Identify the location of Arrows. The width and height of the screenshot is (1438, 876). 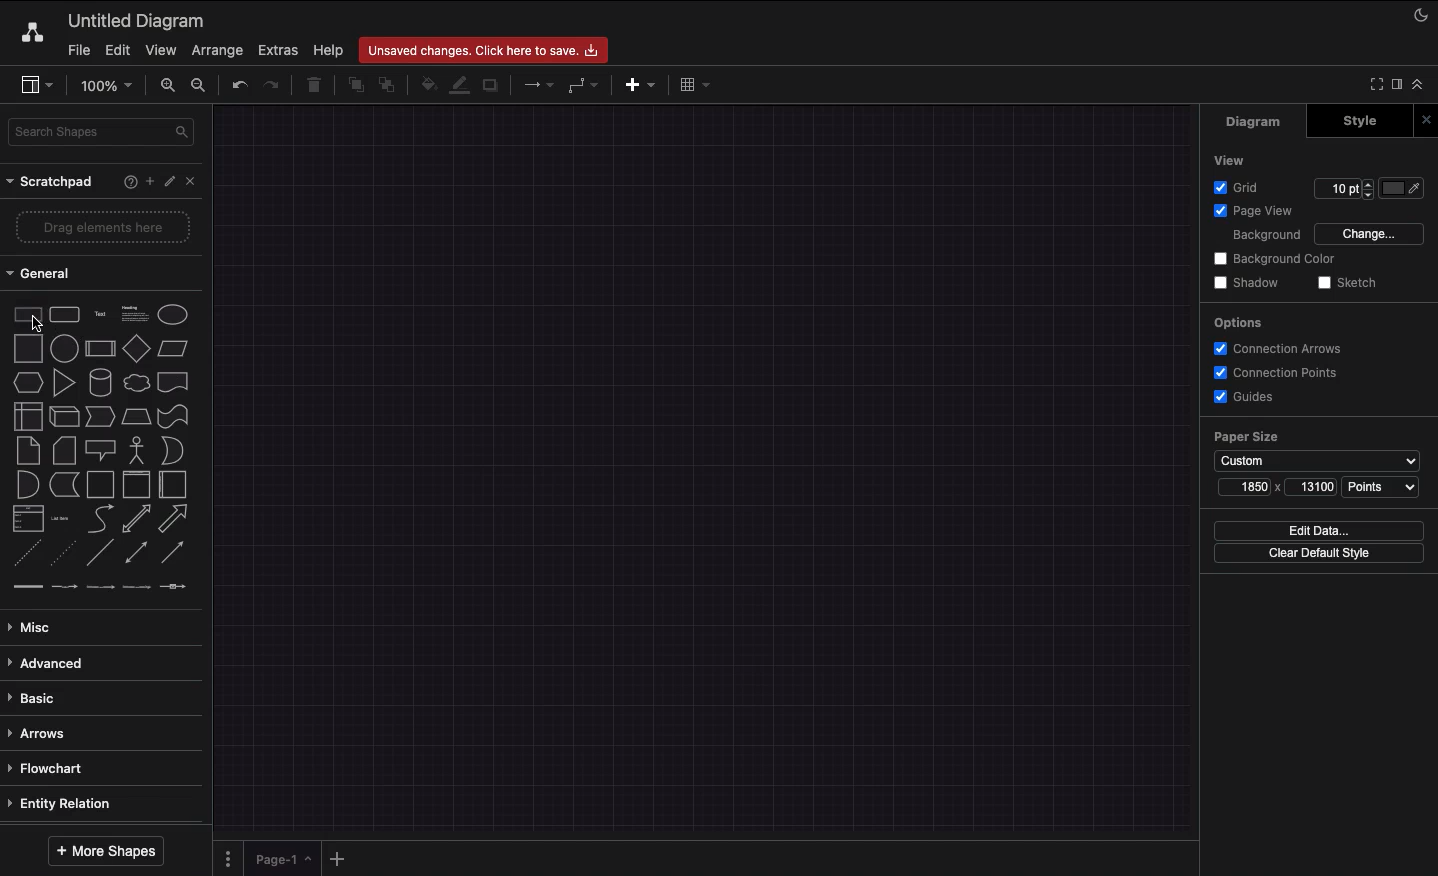
(49, 735).